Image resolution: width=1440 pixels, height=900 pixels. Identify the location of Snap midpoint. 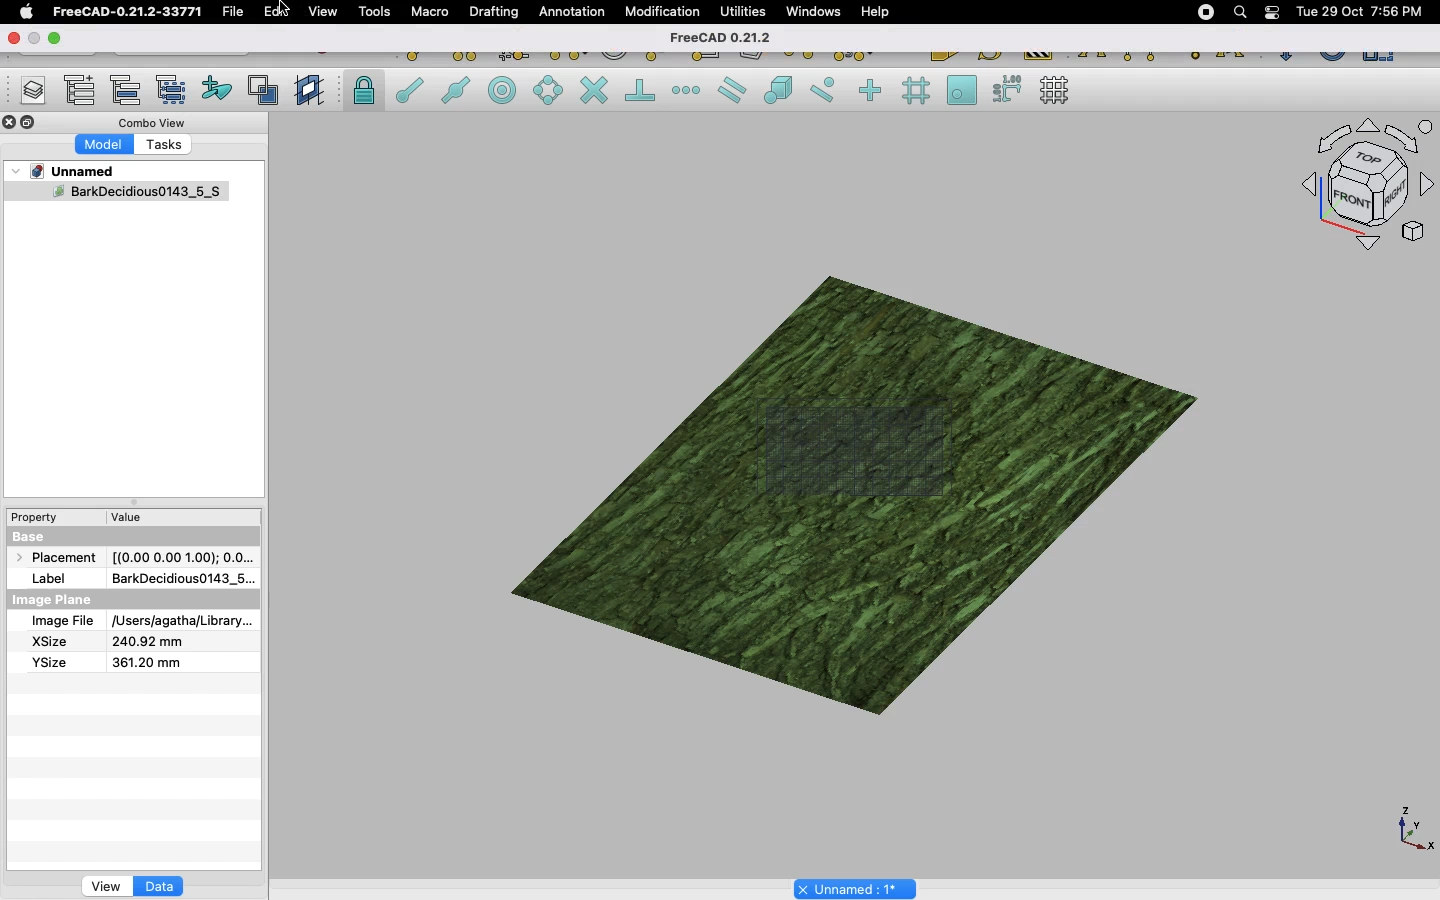
(457, 93).